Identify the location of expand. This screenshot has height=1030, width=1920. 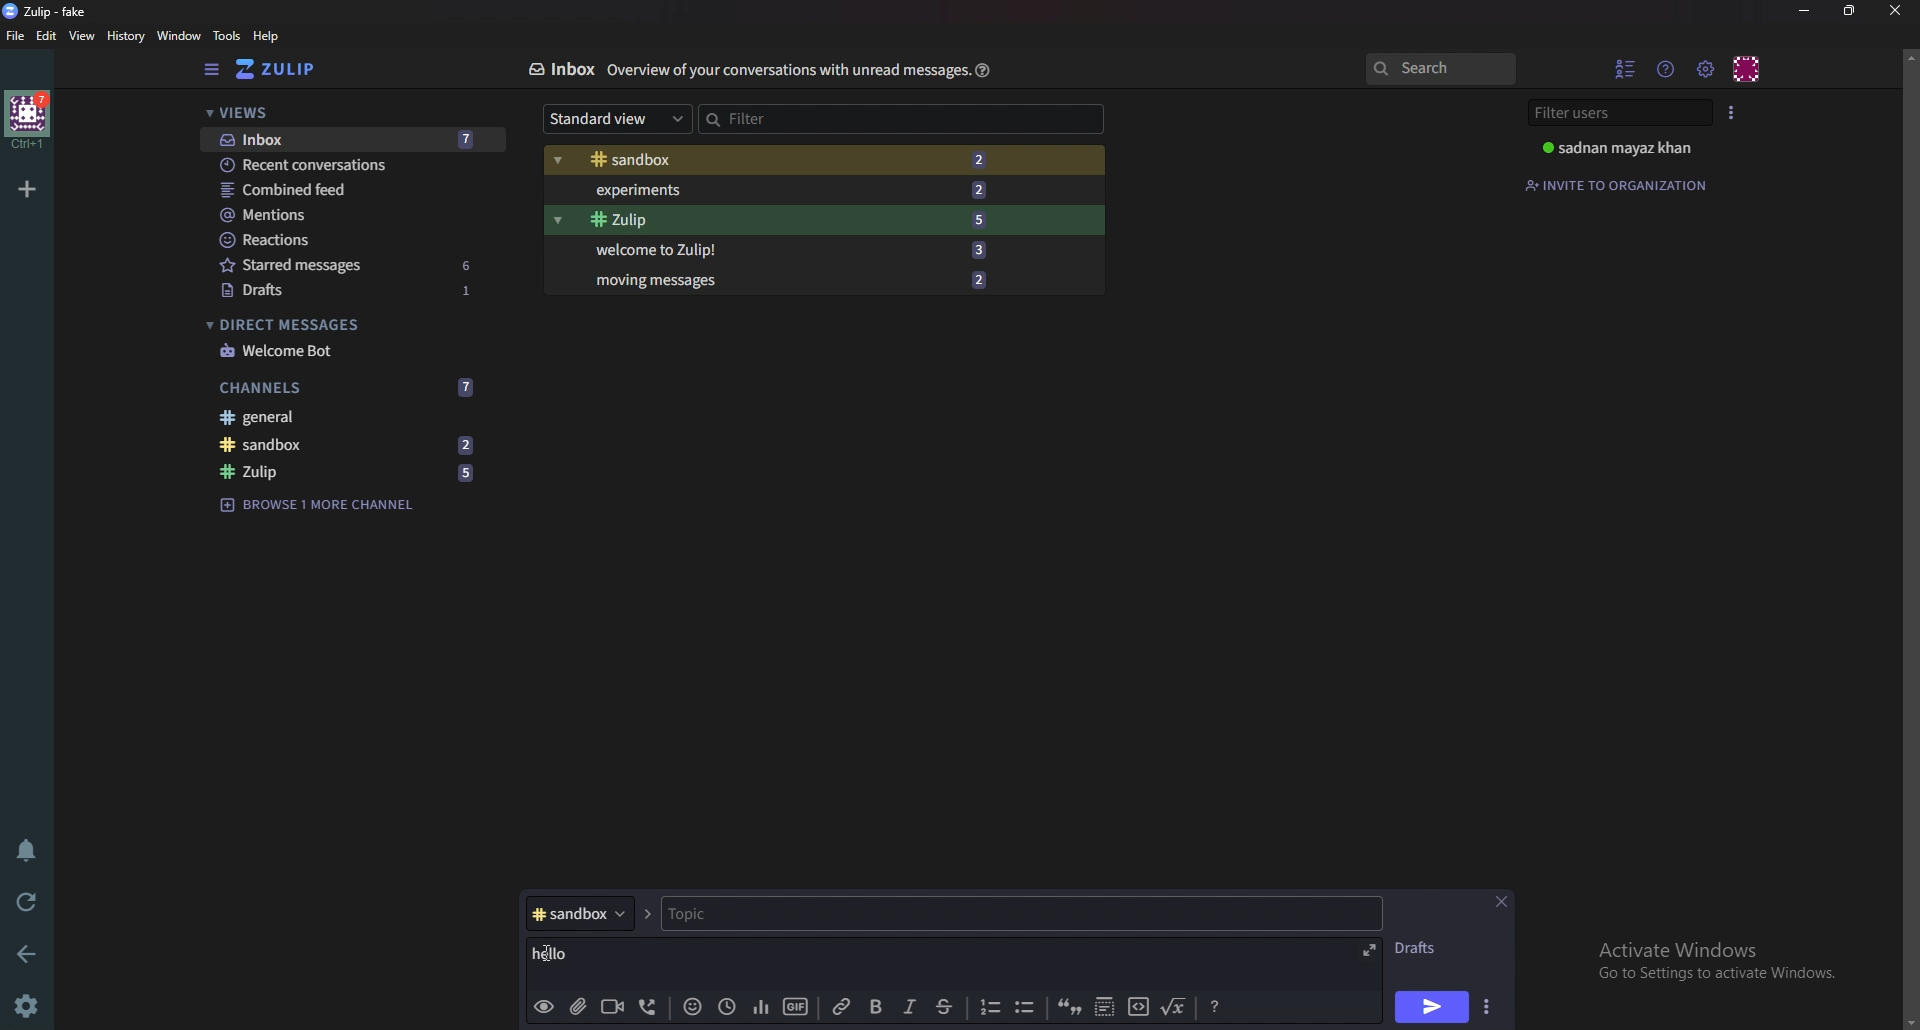
(1370, 950).